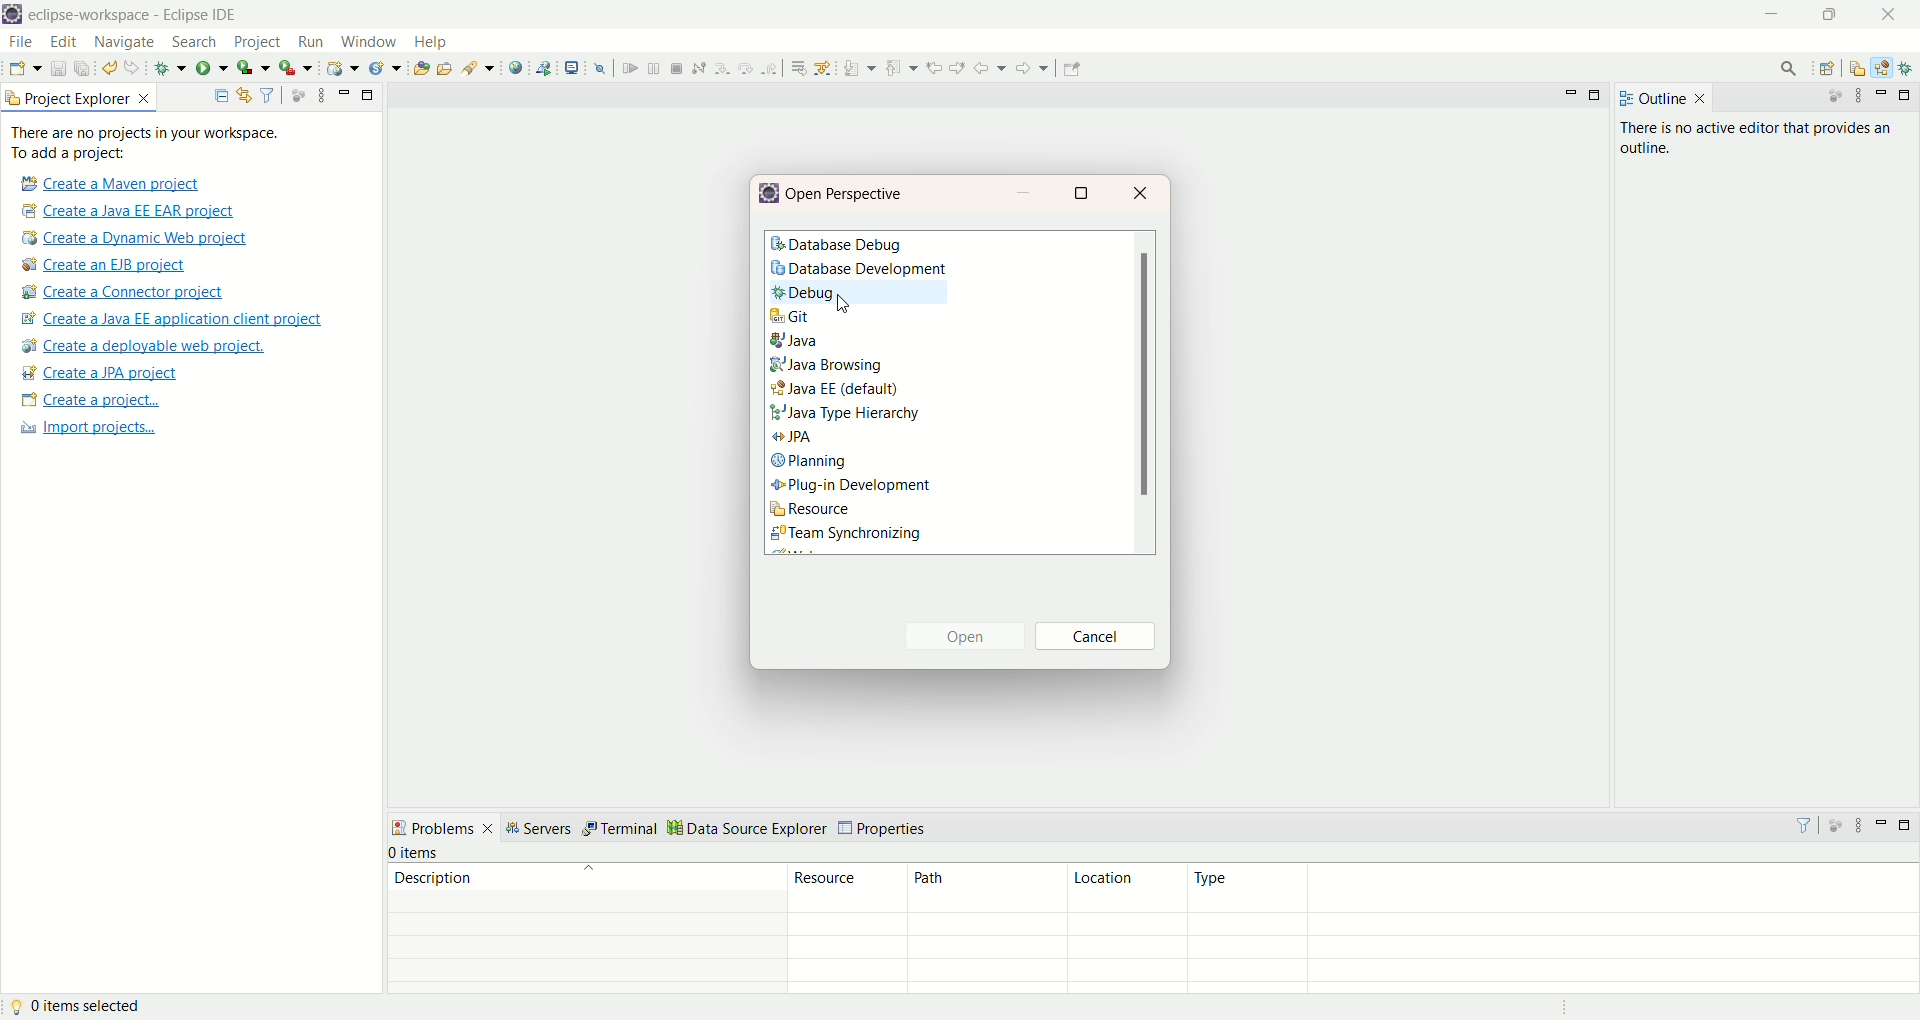 The width and height of the screenshot is (1920, 1020). What do you see at coordinates (677, 67) in the screenshot?
I see `terminate` at bounding box center [677, 67].